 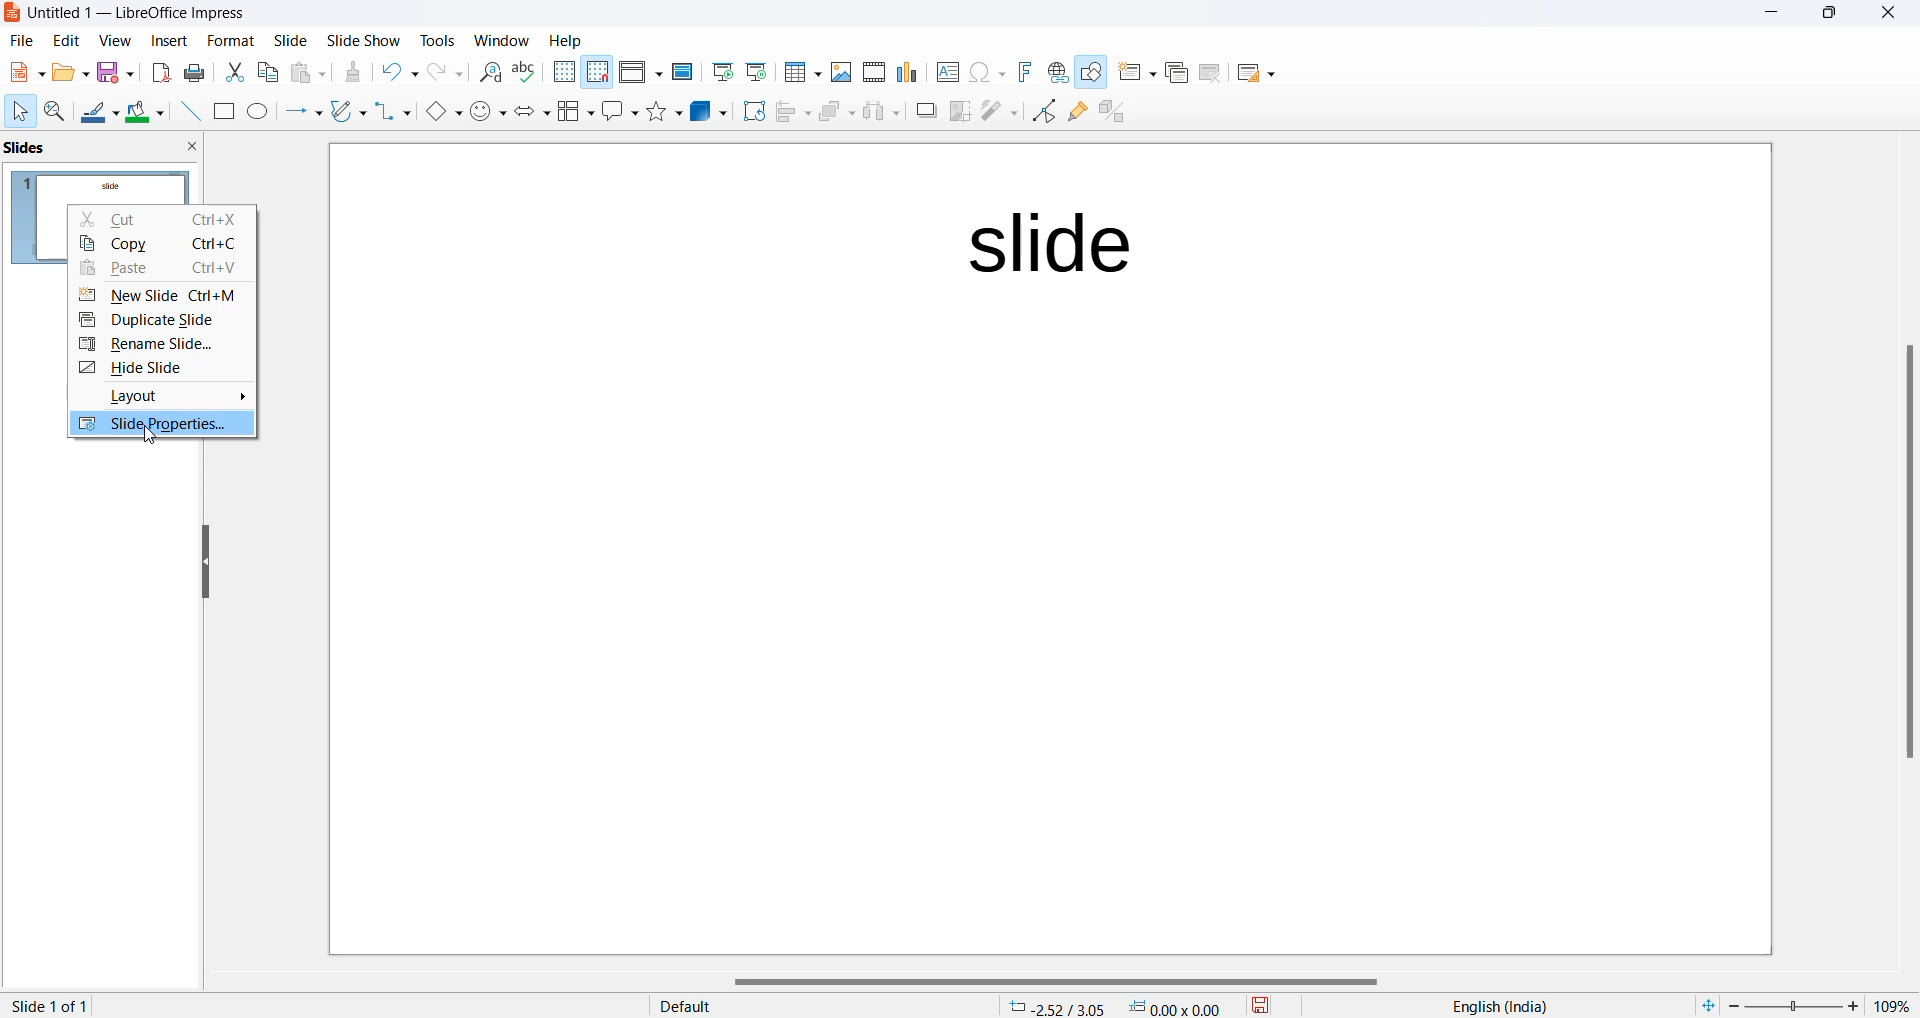 I want to click on text language, so click(x=1493, y=1006).